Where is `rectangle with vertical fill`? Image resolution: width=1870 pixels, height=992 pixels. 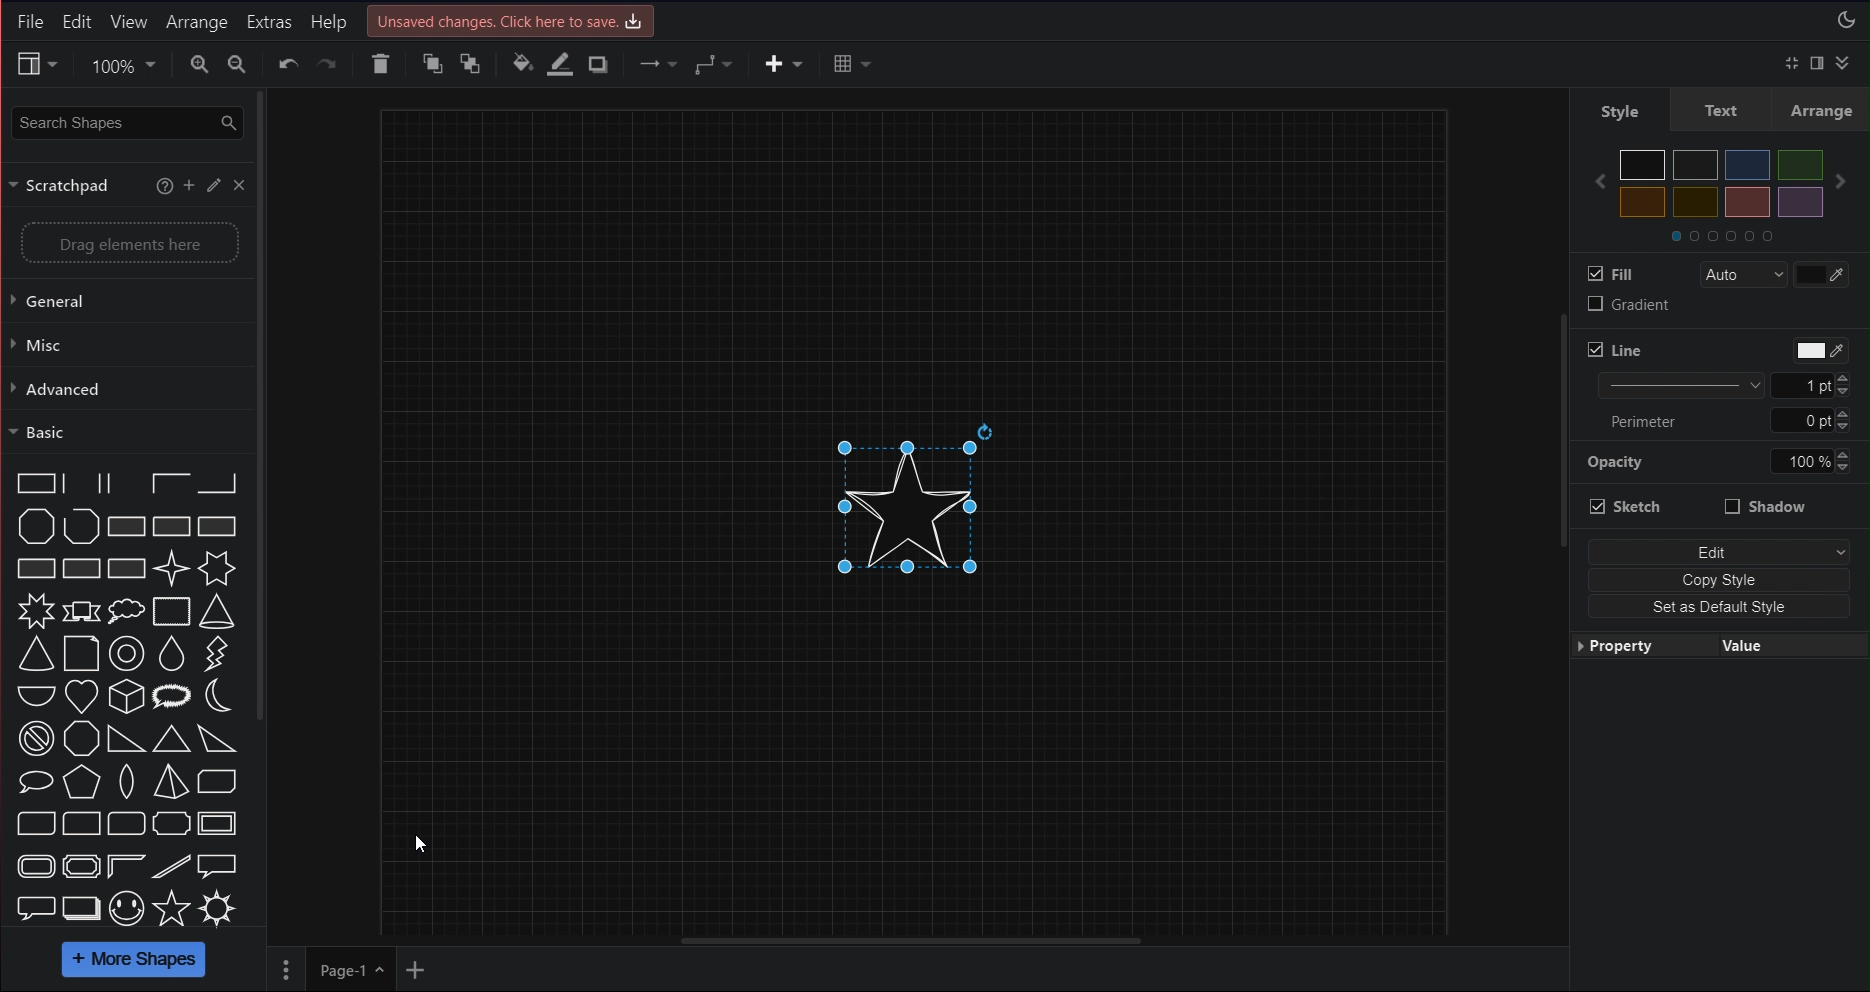 rectangle with vertical fill is located at coordinates (219, 526).